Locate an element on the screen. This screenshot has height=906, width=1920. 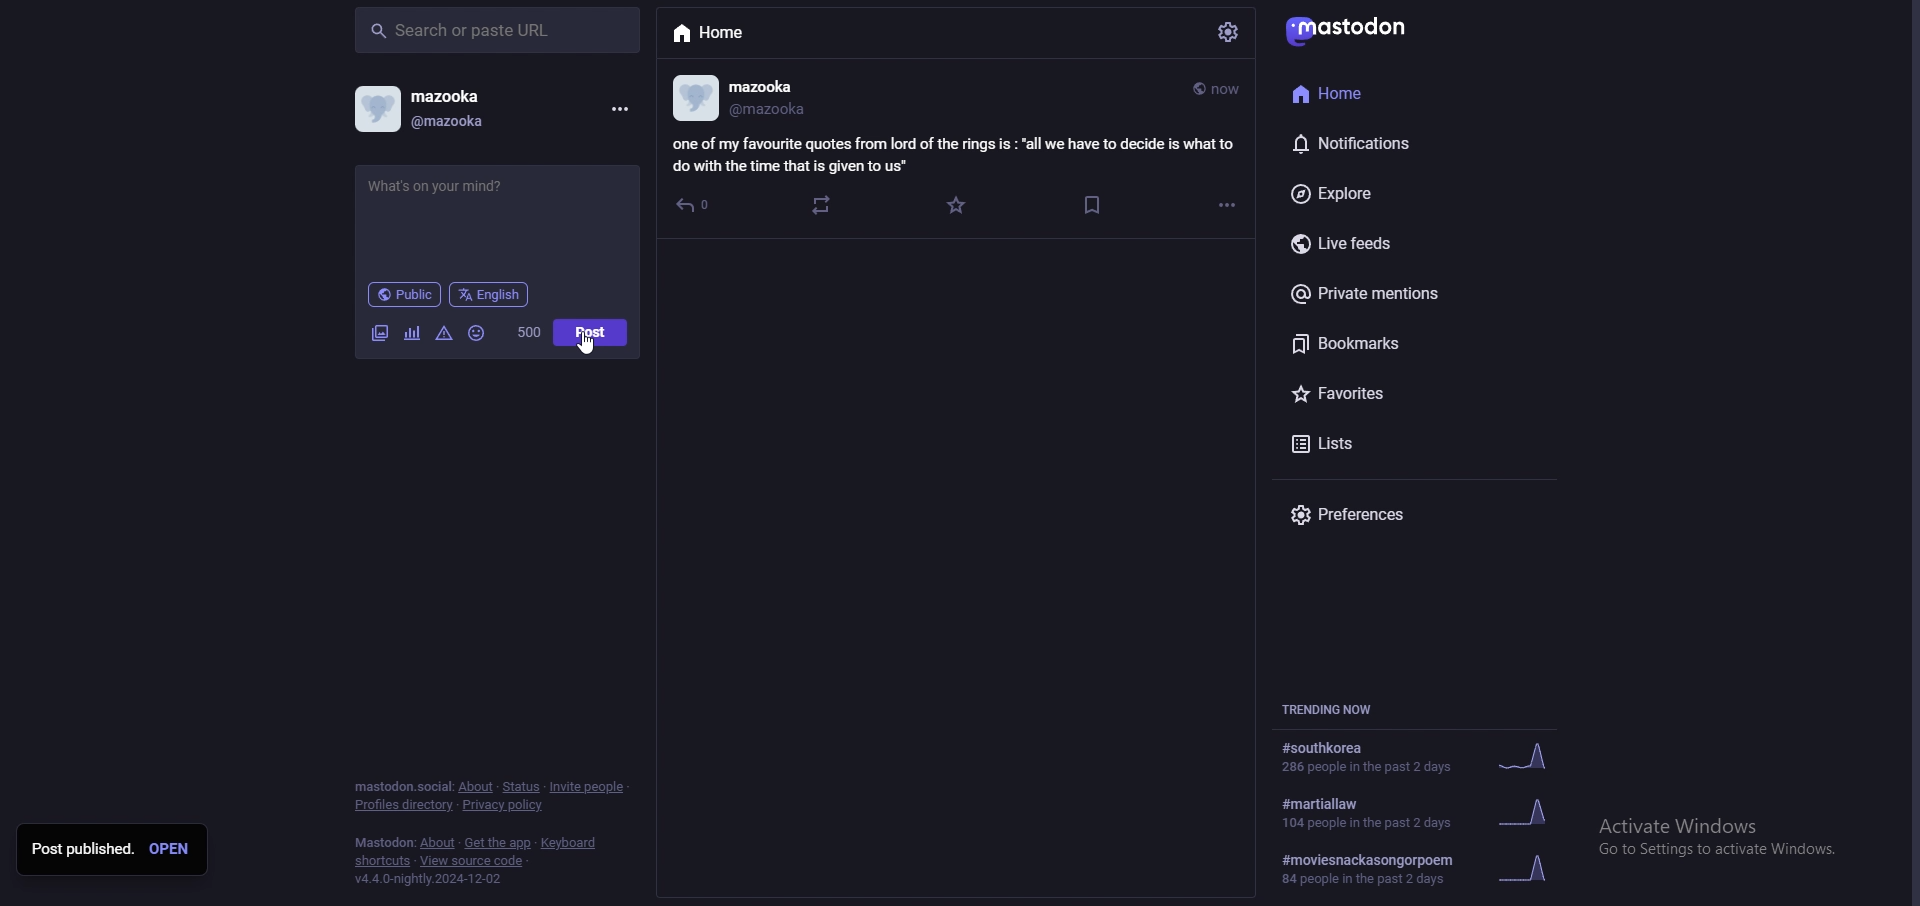
reply is located at coordinates (696, 206).